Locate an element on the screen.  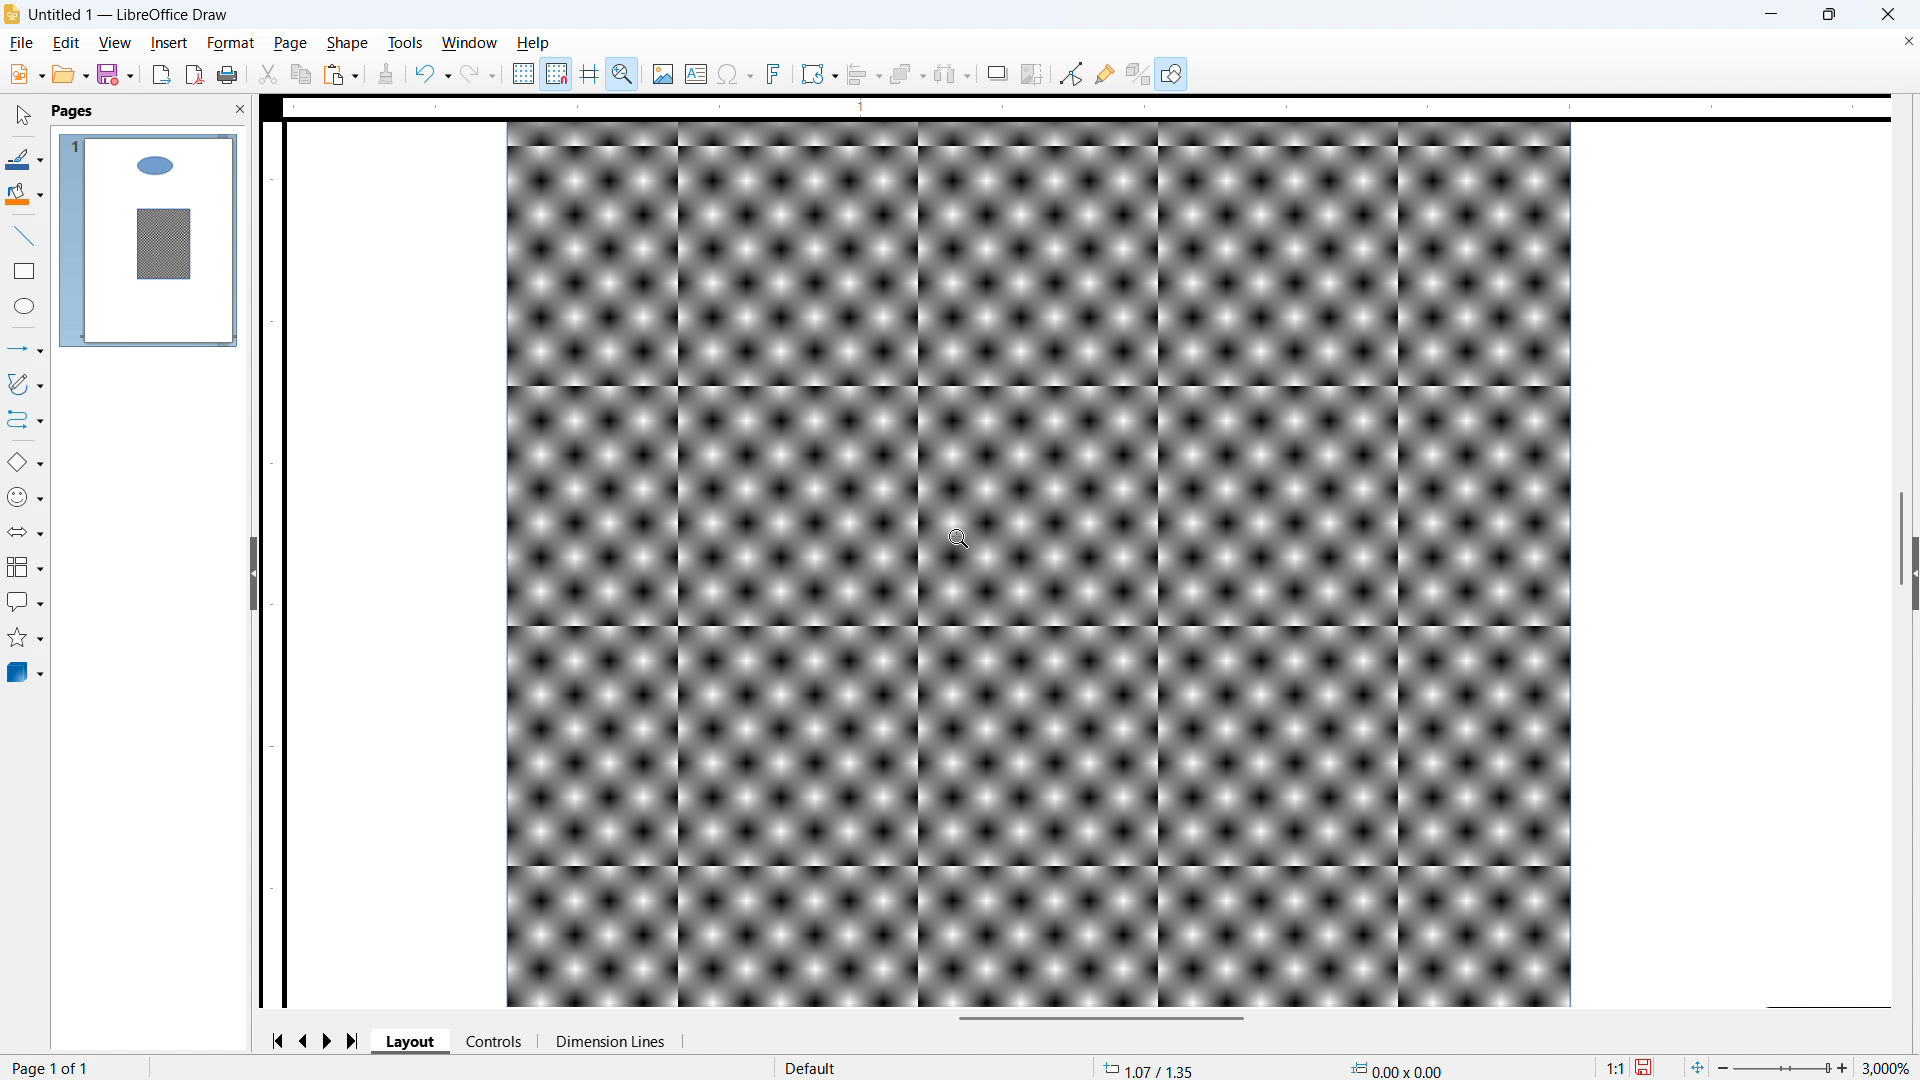
Redo  is located at coordinates (478, 75).